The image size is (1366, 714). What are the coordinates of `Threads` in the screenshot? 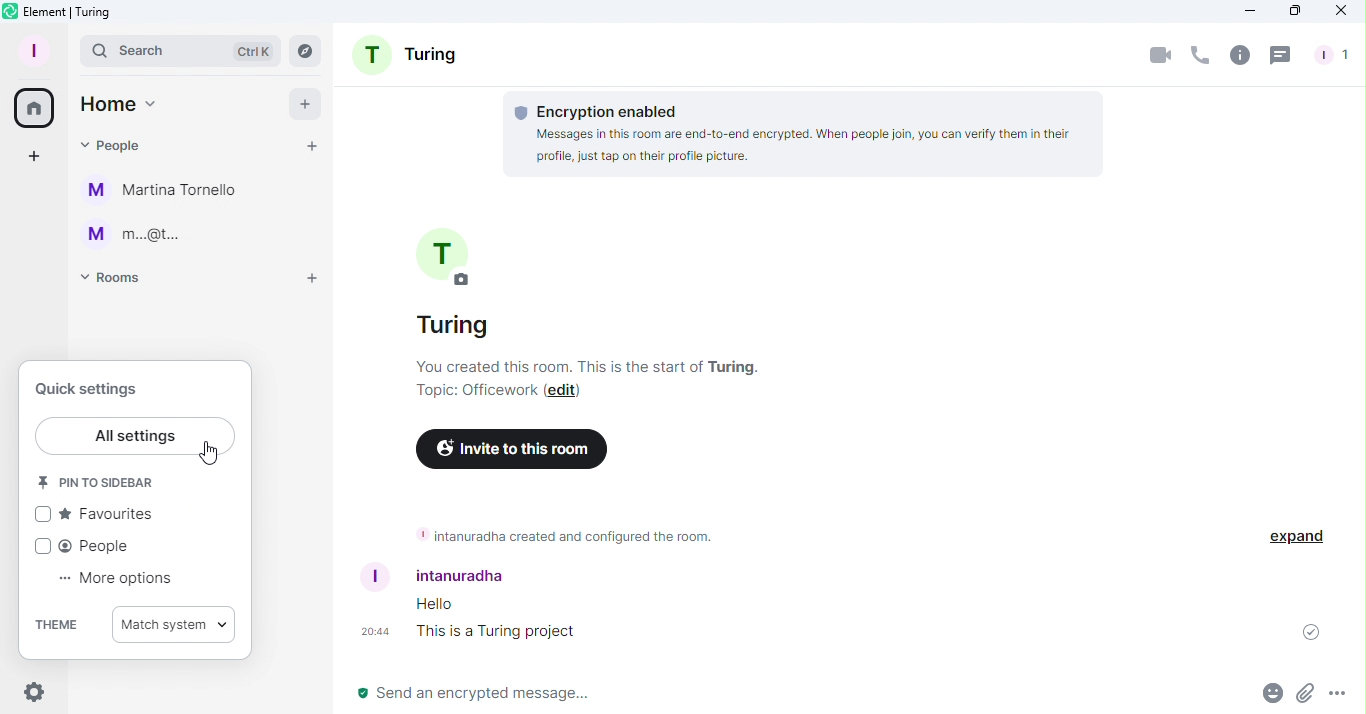 It's located at (1280, 54).